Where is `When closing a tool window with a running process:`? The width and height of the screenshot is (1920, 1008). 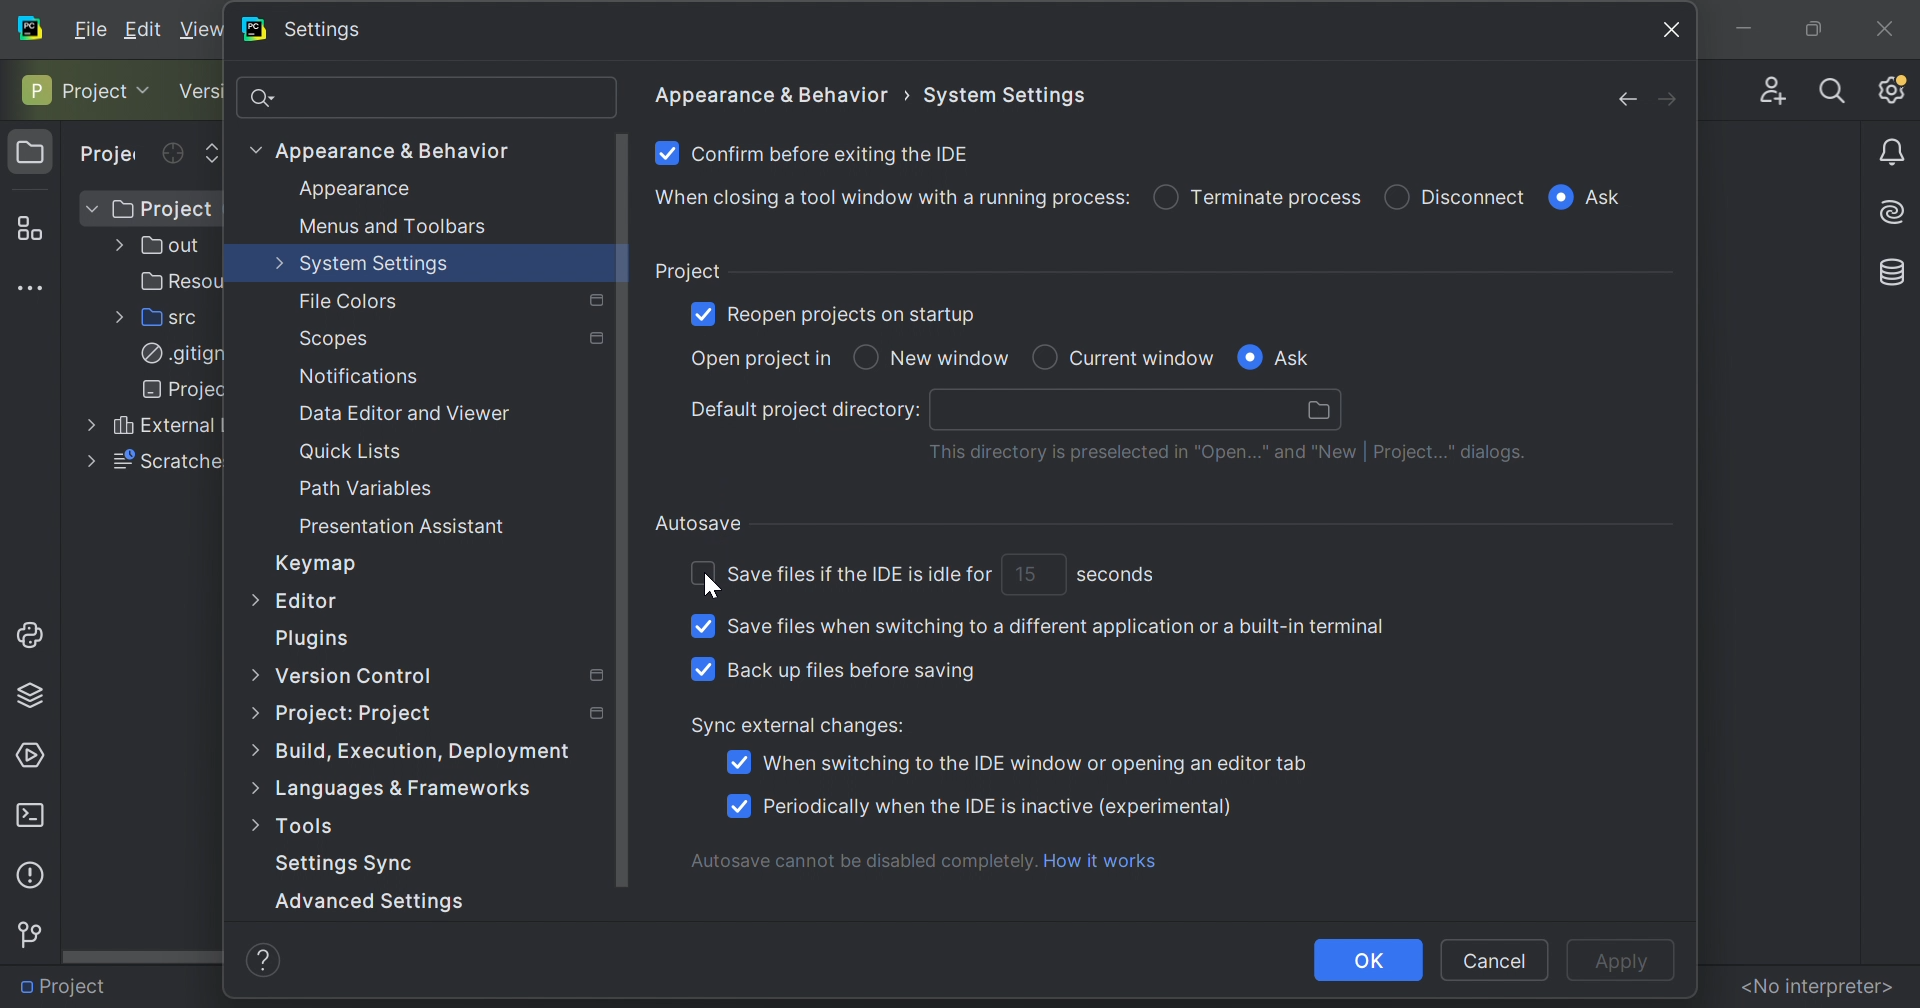
When closing a tool window with a running process: is located at coordinates (889, 198).